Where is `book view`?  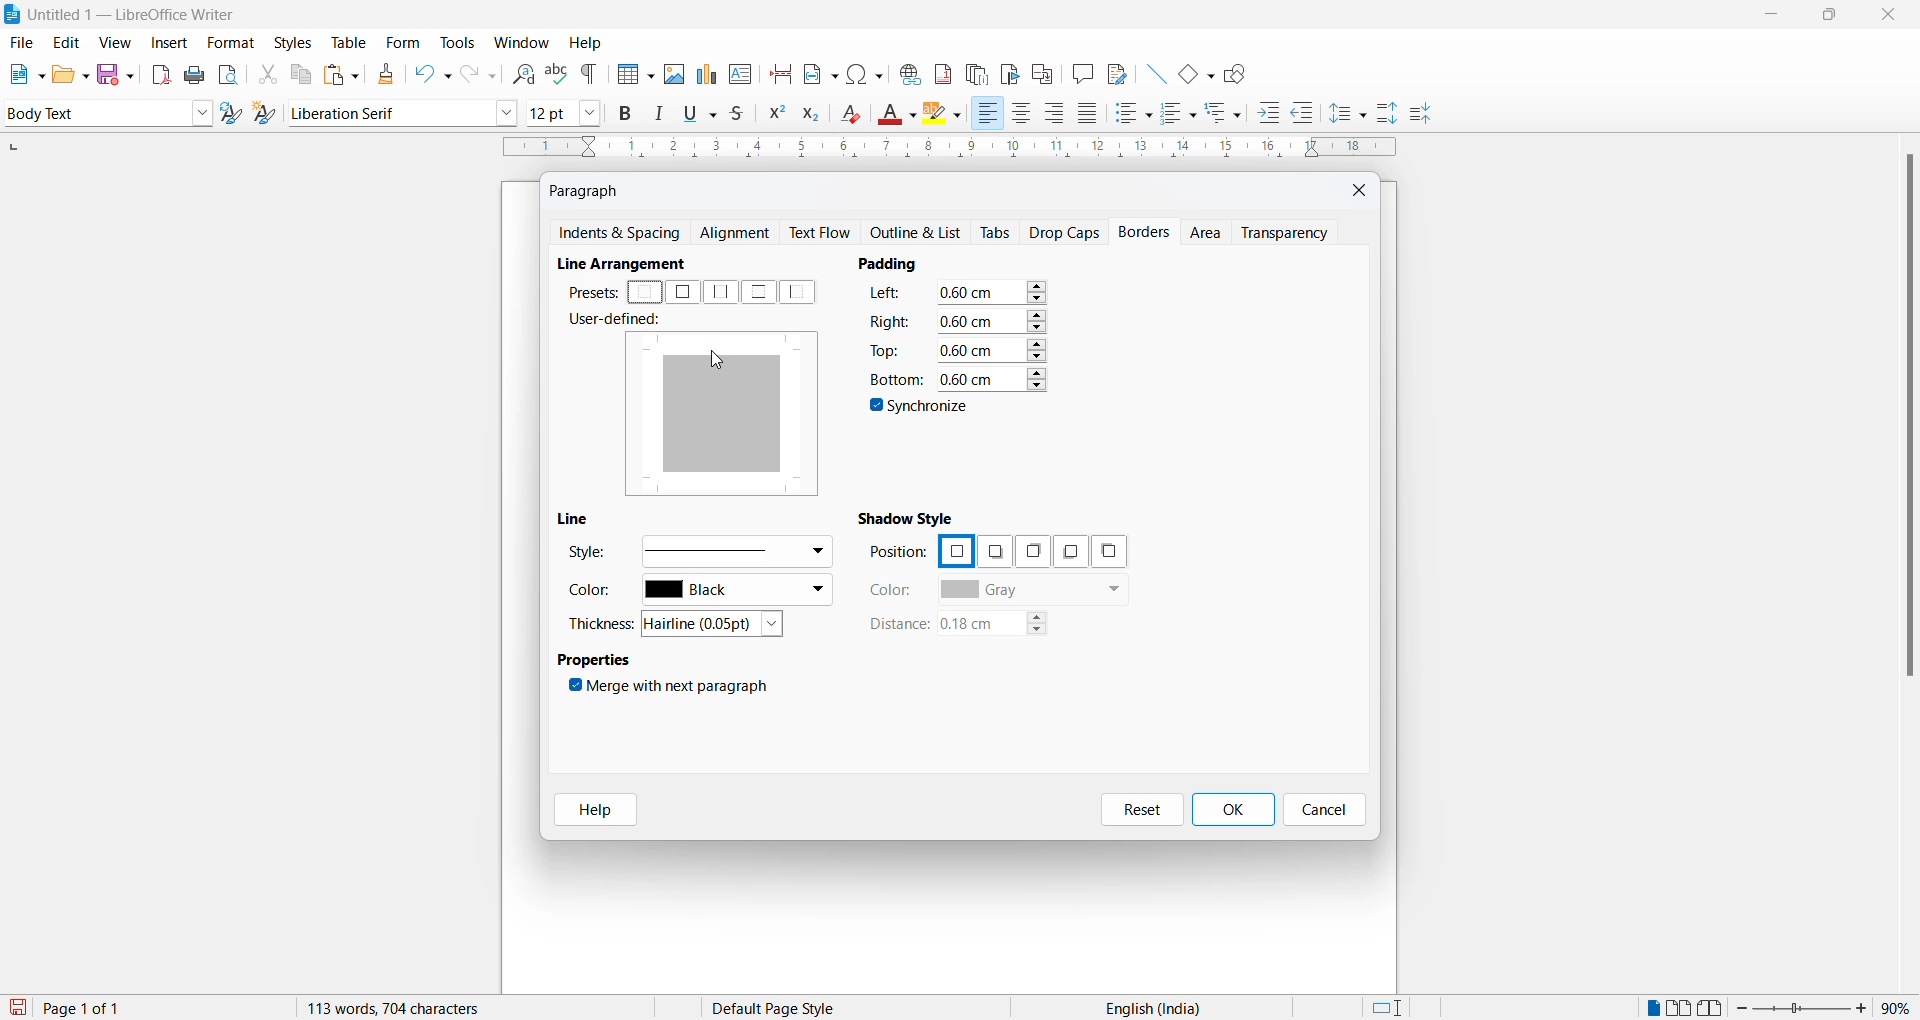
book view is located at coordinates (1715, 1008).